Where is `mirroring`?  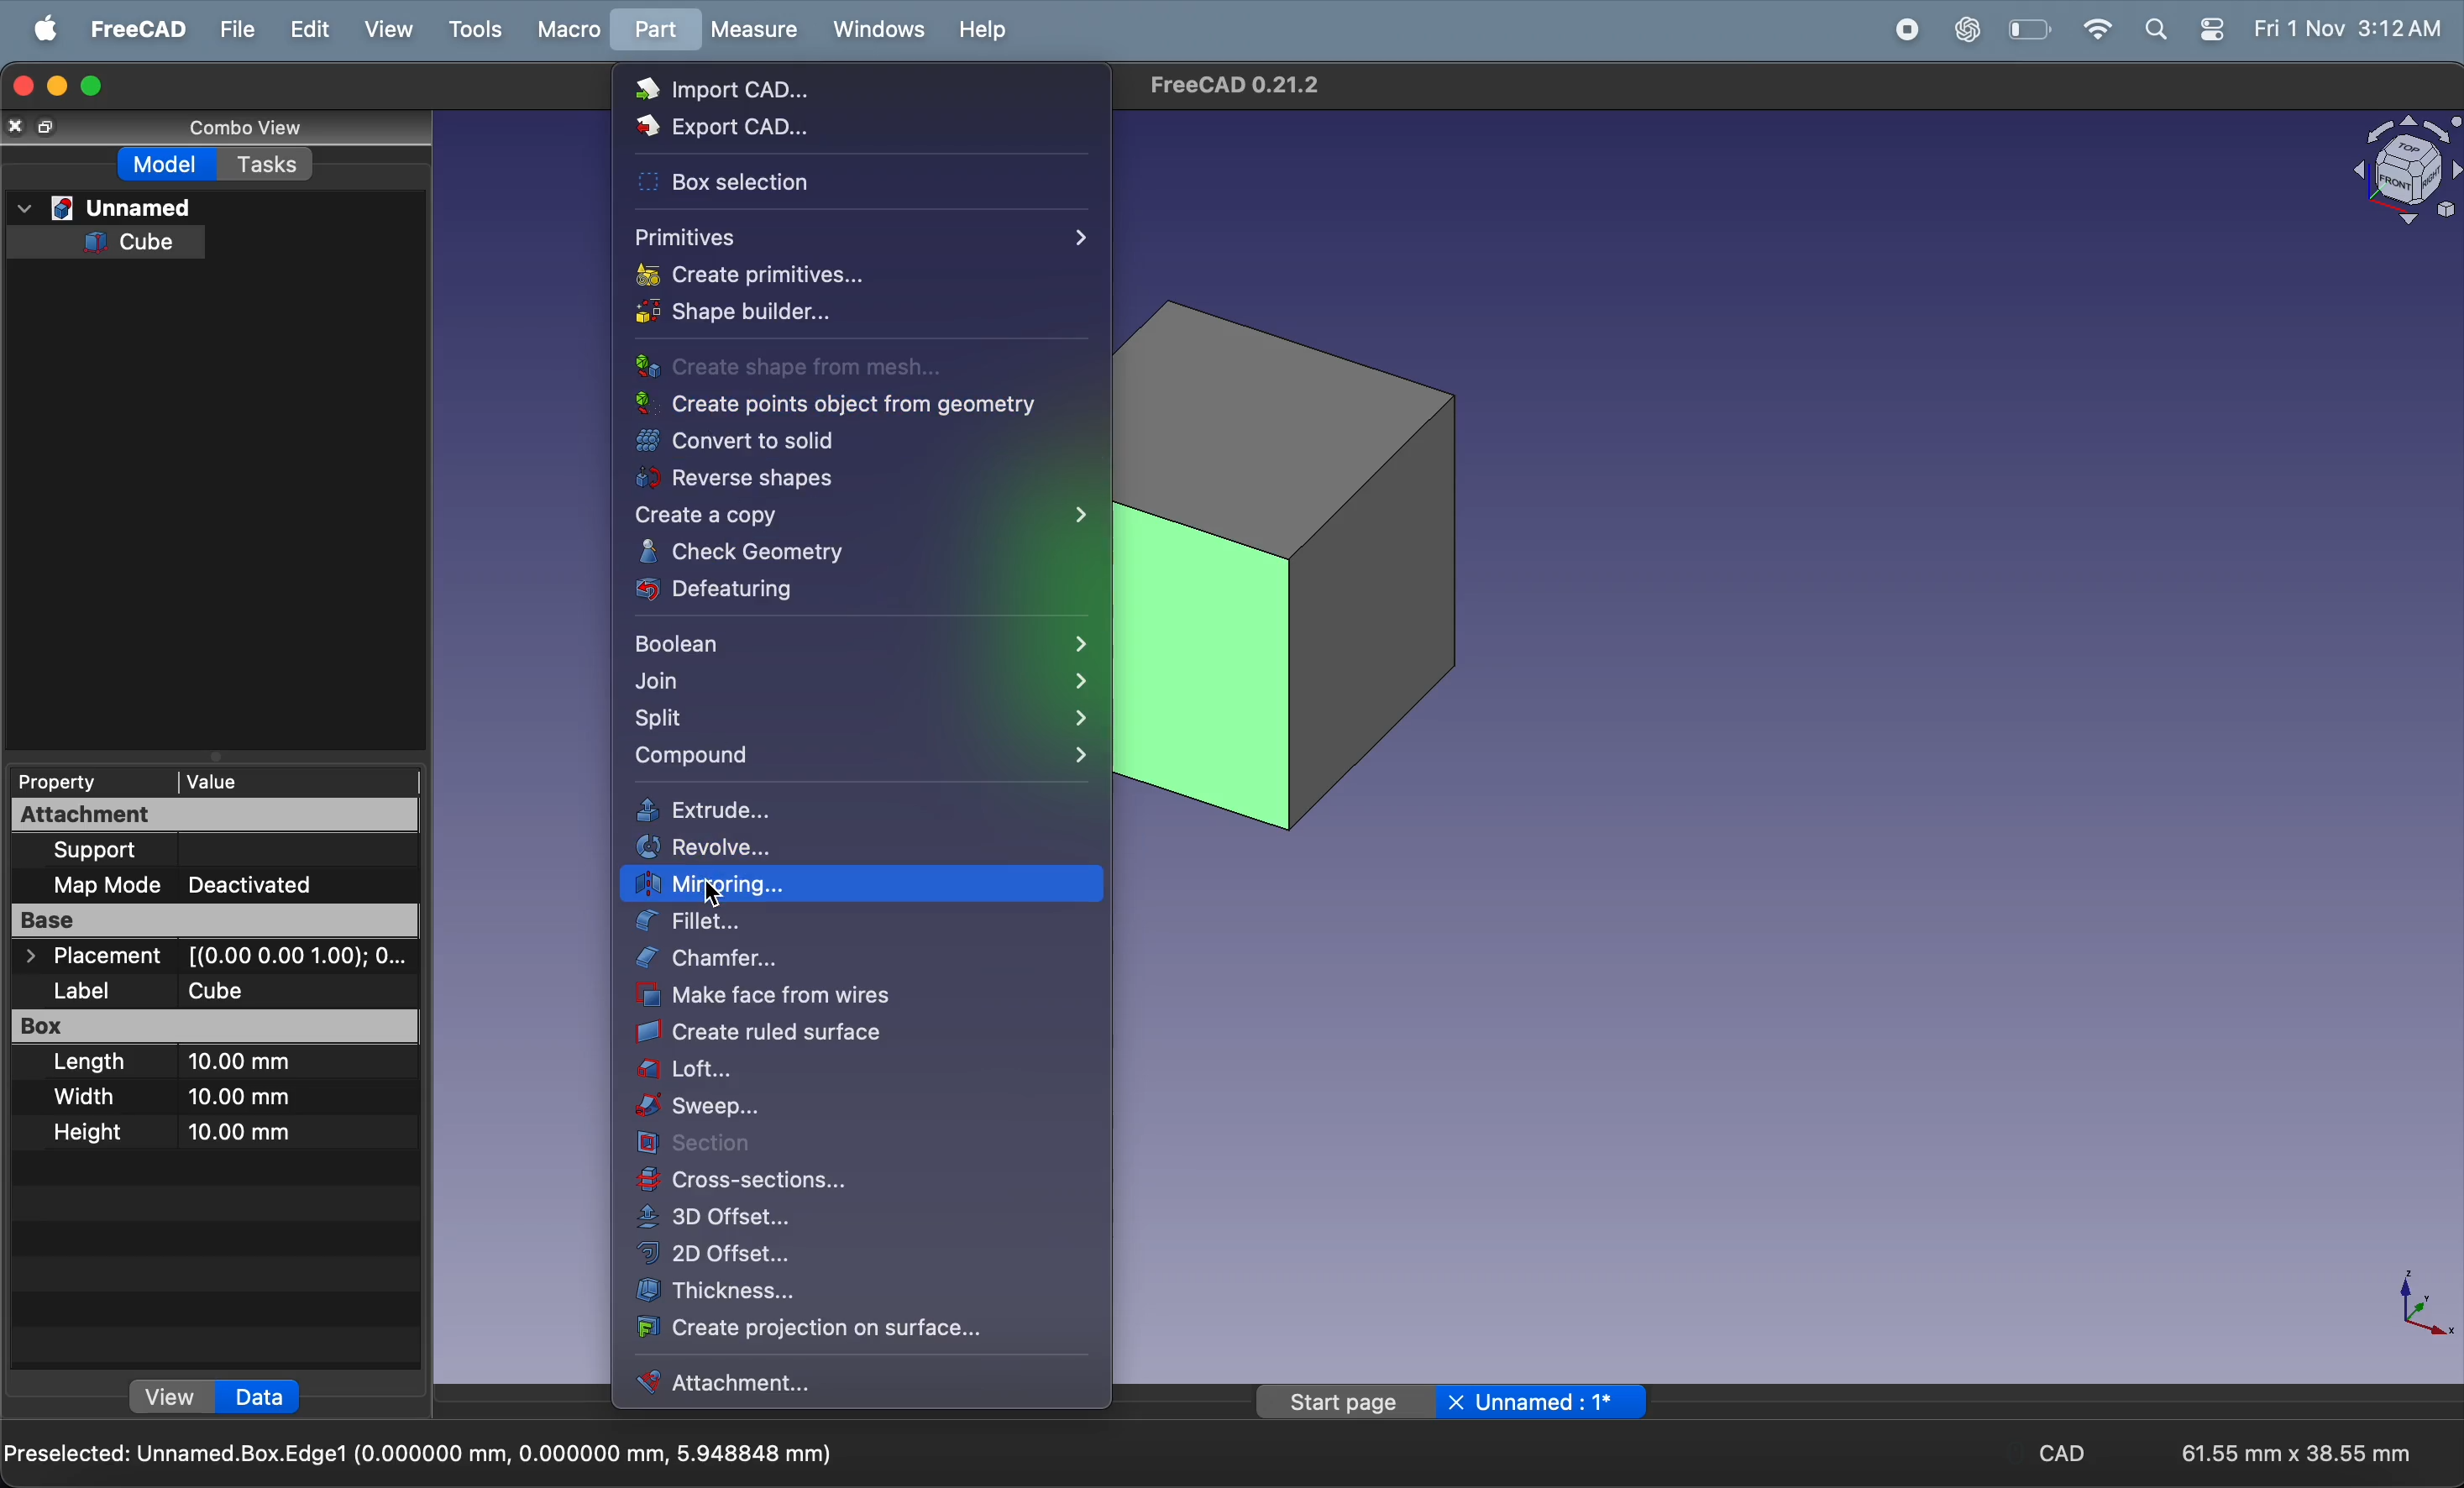 mirroring is located at coordinates (843, 885).